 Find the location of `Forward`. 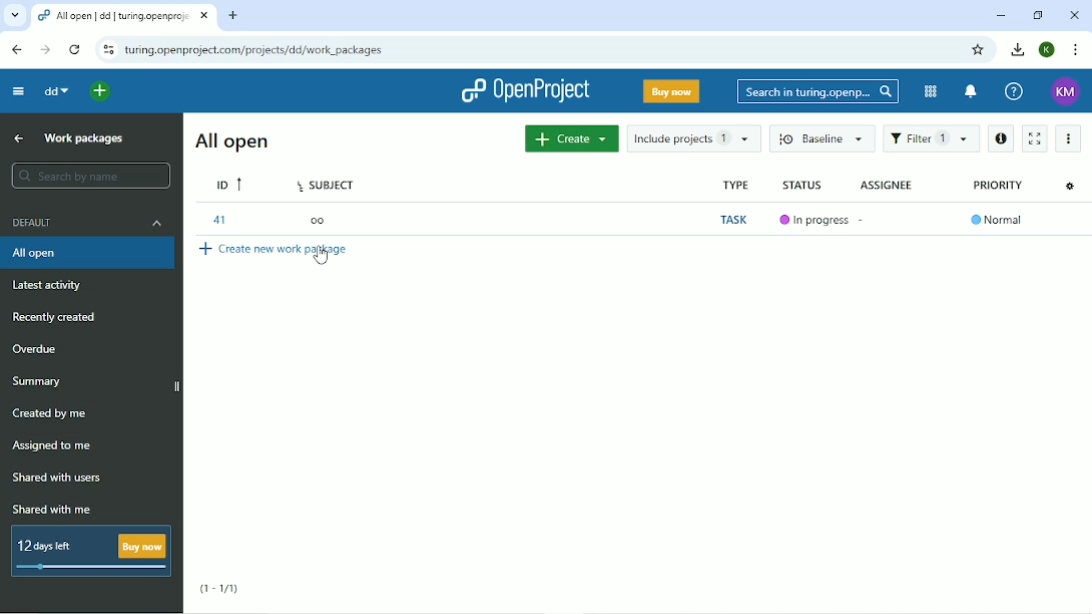

Forward is located at coordinates (46, 49).